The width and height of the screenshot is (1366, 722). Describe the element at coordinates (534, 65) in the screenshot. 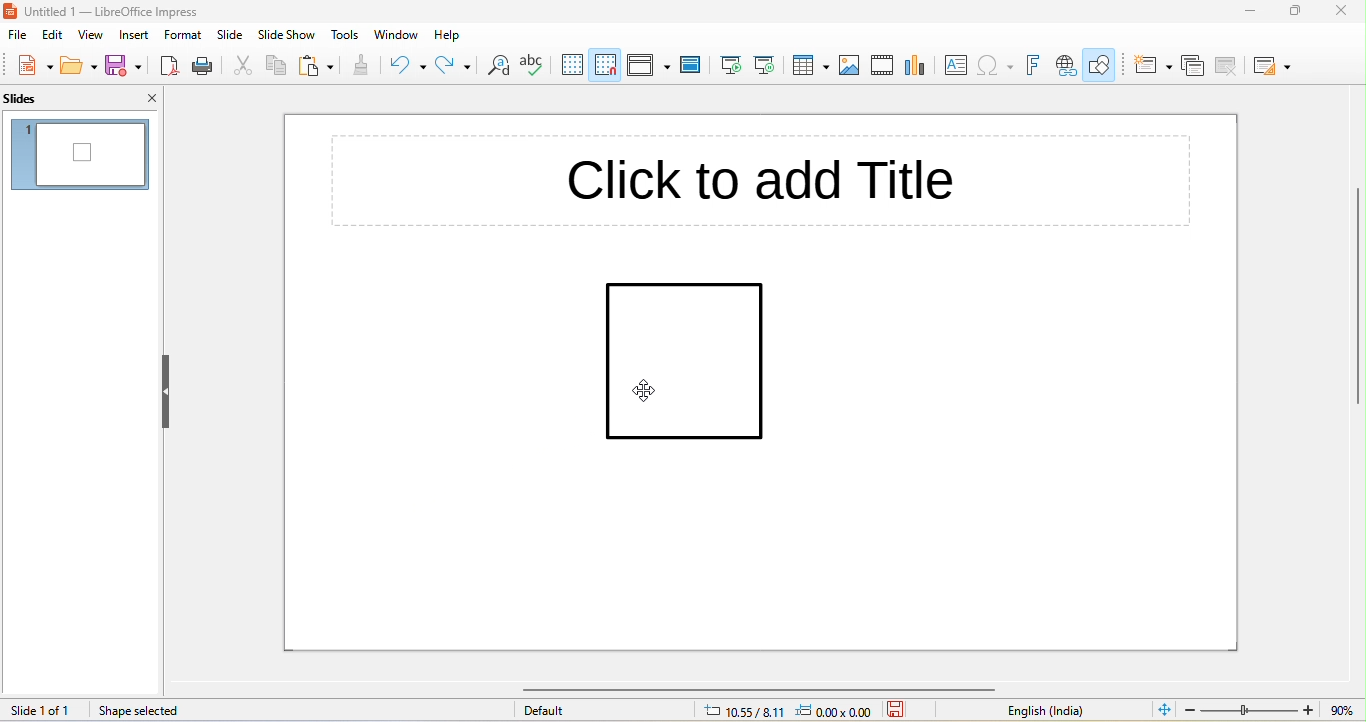

I see `spelling` at that location.